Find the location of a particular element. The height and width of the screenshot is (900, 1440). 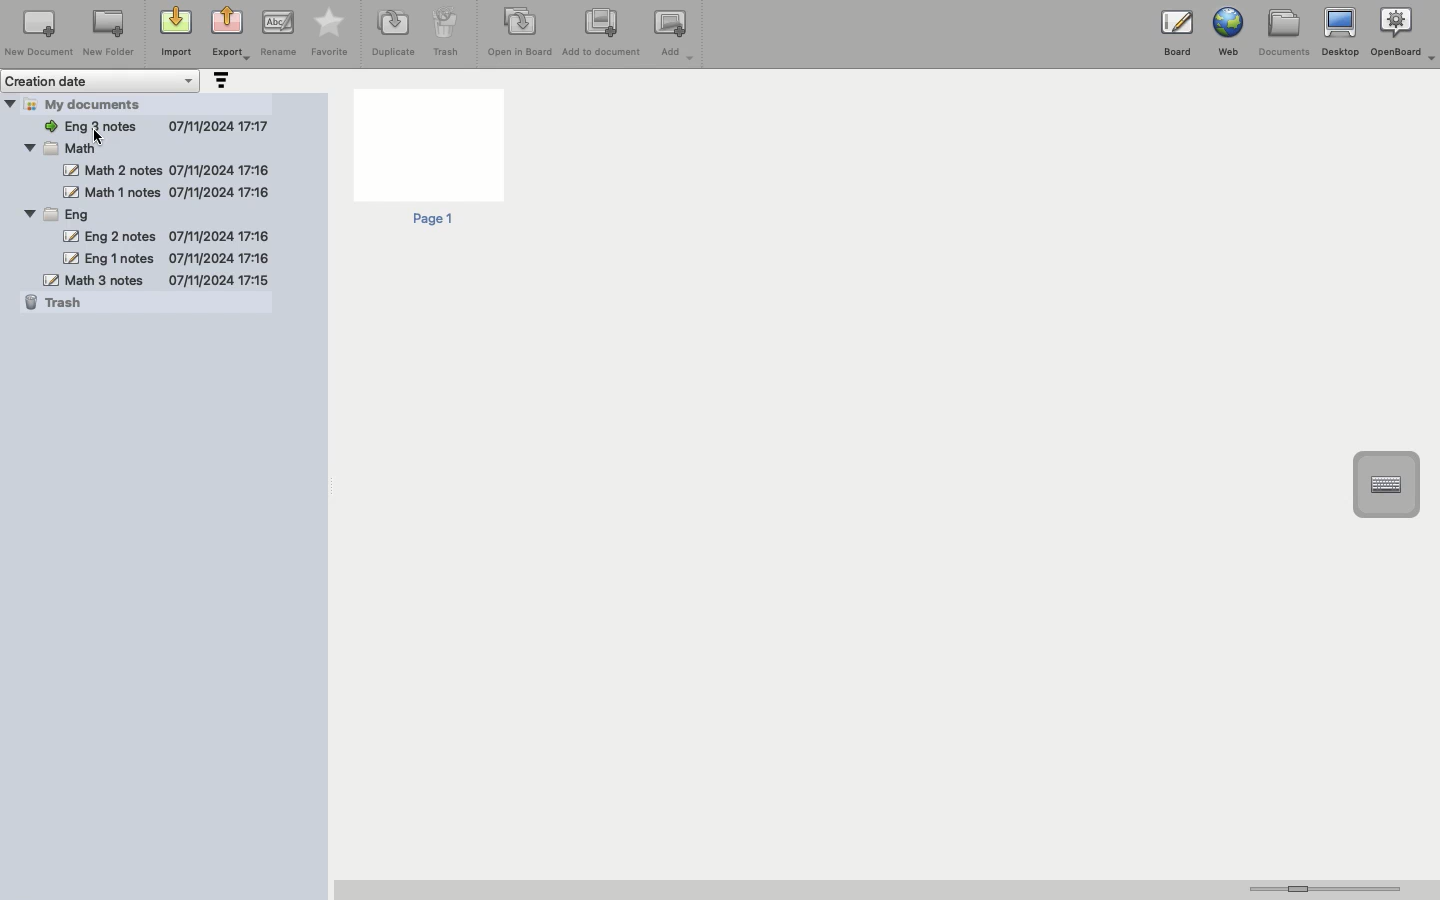

Desktop is located at coordinates (1340, 33).